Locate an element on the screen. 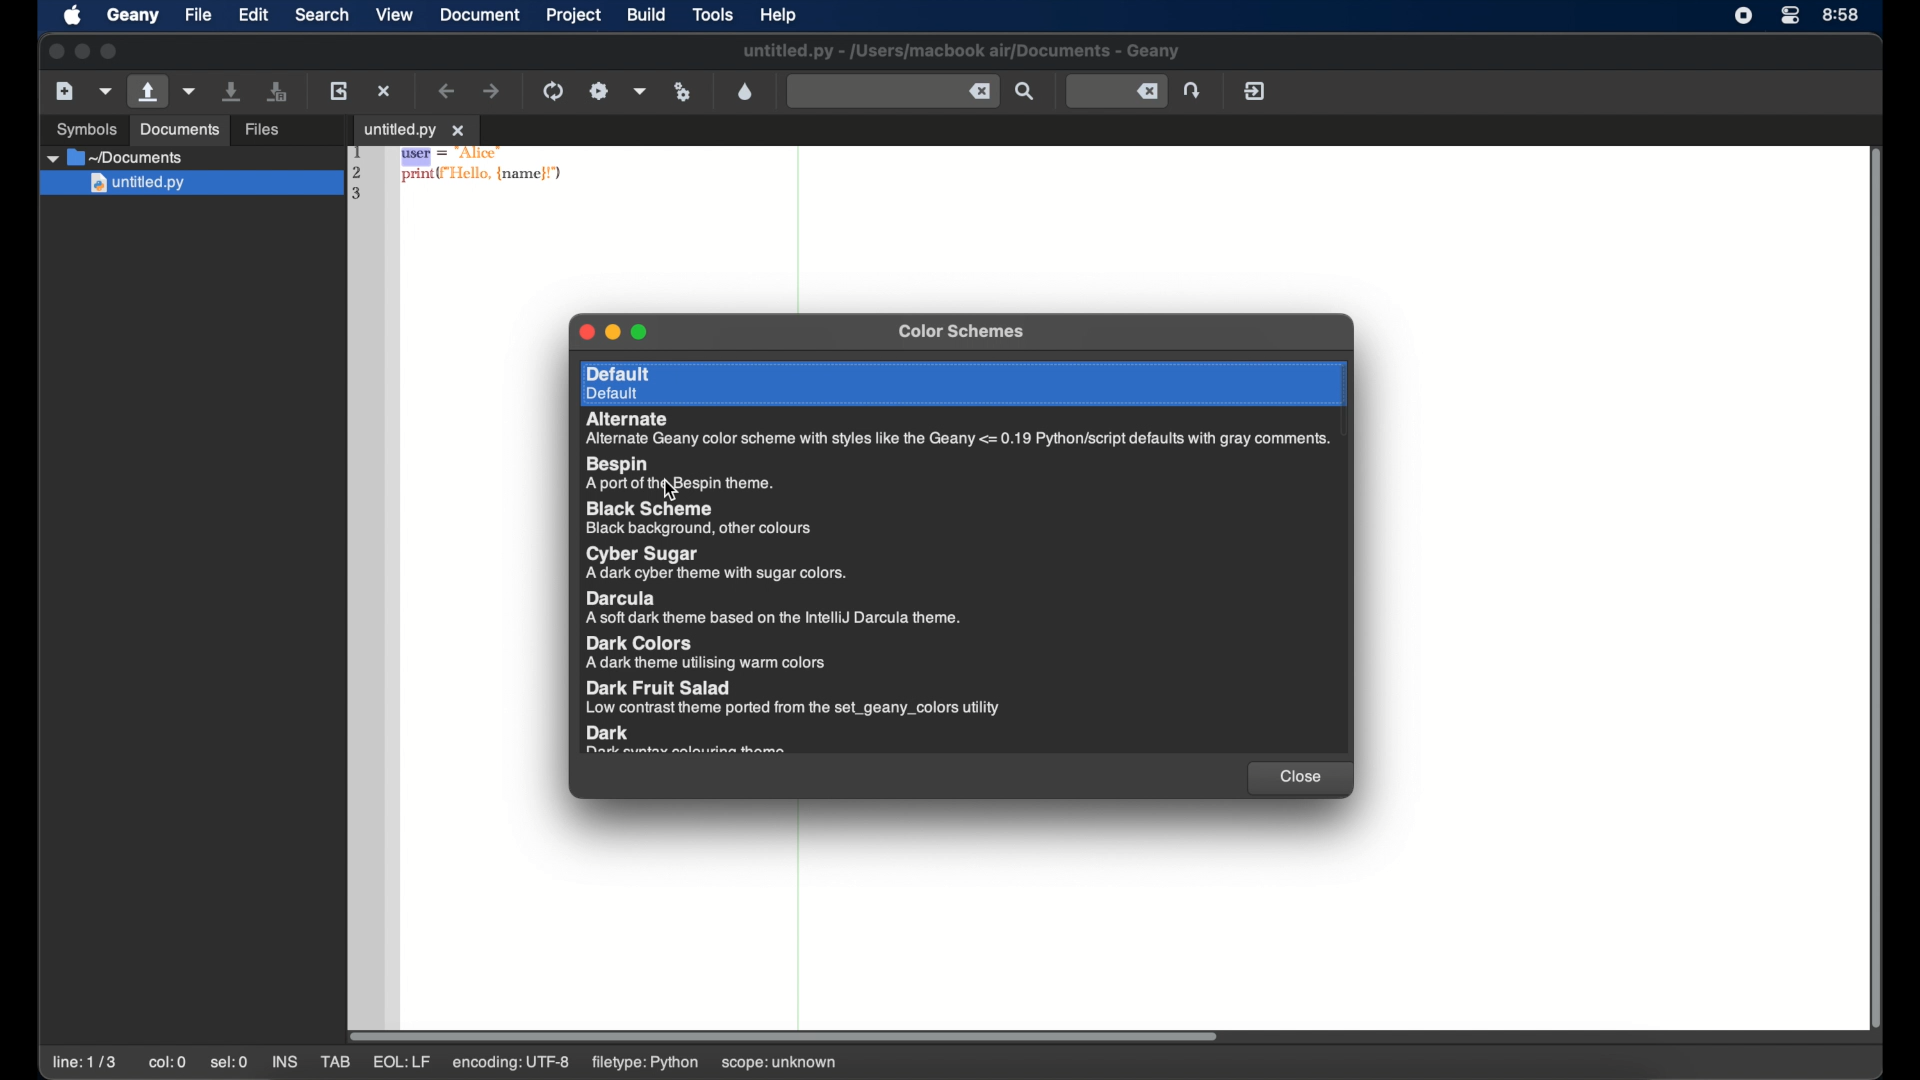 The height and width of the screenshot is (1080, 1920). symbols is located at coordinates (85, 130).